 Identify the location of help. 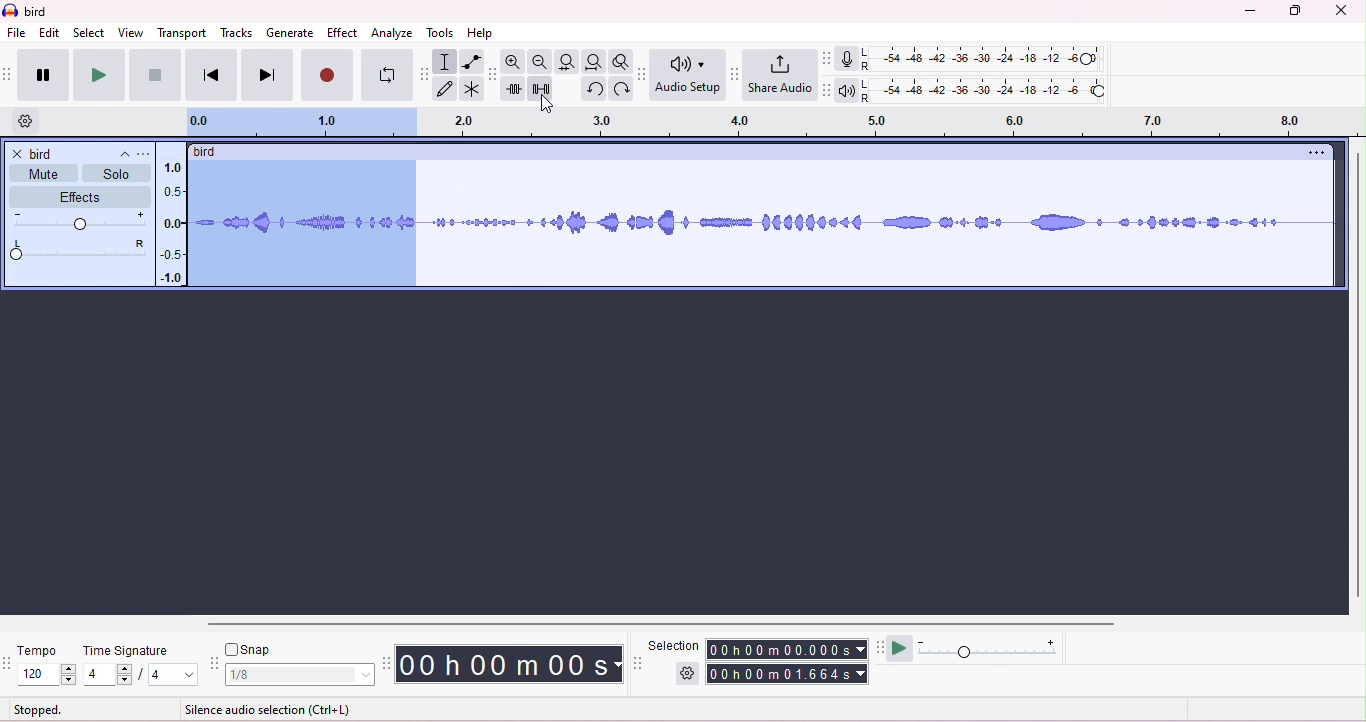
(481, 33).